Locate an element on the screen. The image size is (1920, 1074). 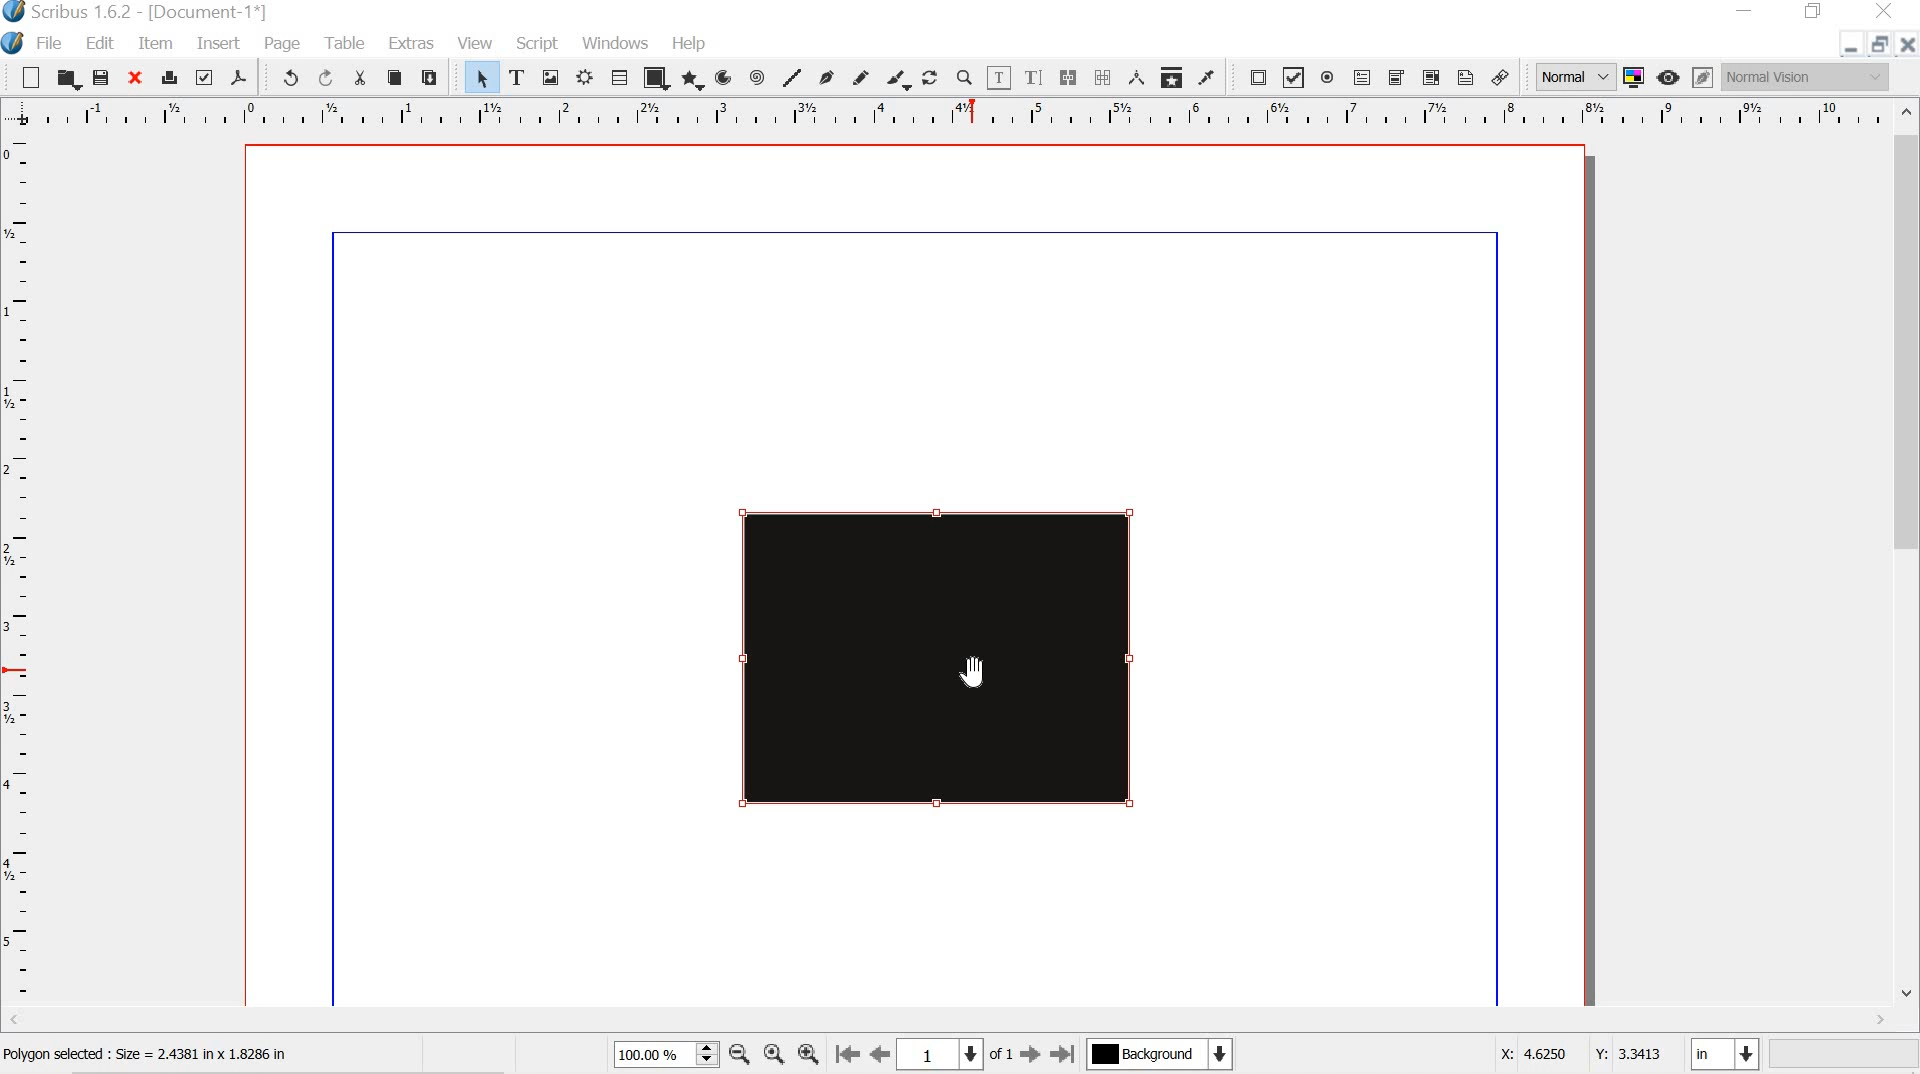
edit is located at coordinates (92, 42).